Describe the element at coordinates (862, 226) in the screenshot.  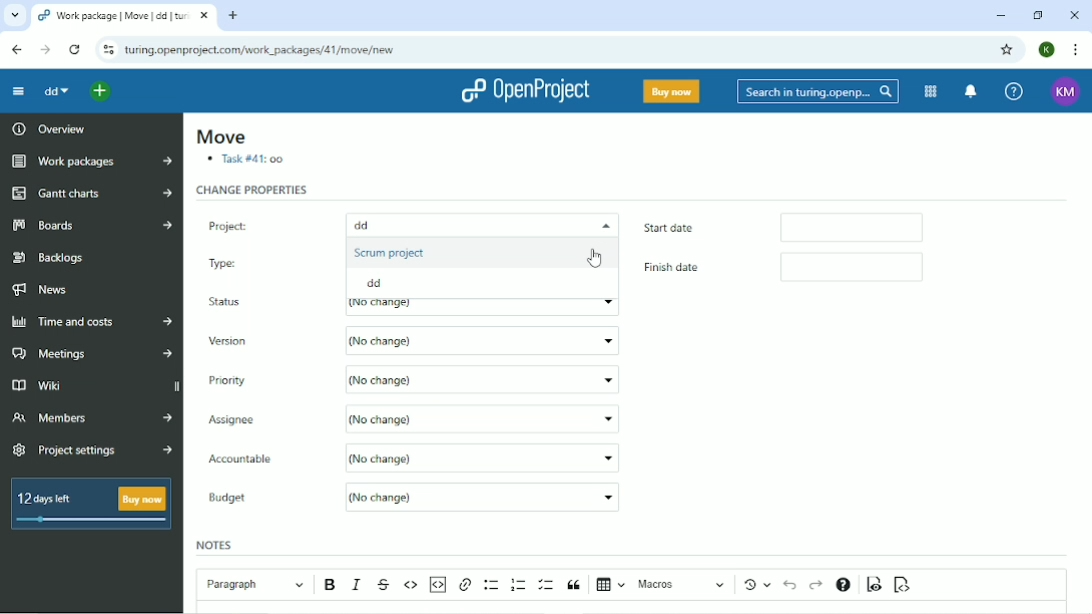
I see `empty box` at that location.